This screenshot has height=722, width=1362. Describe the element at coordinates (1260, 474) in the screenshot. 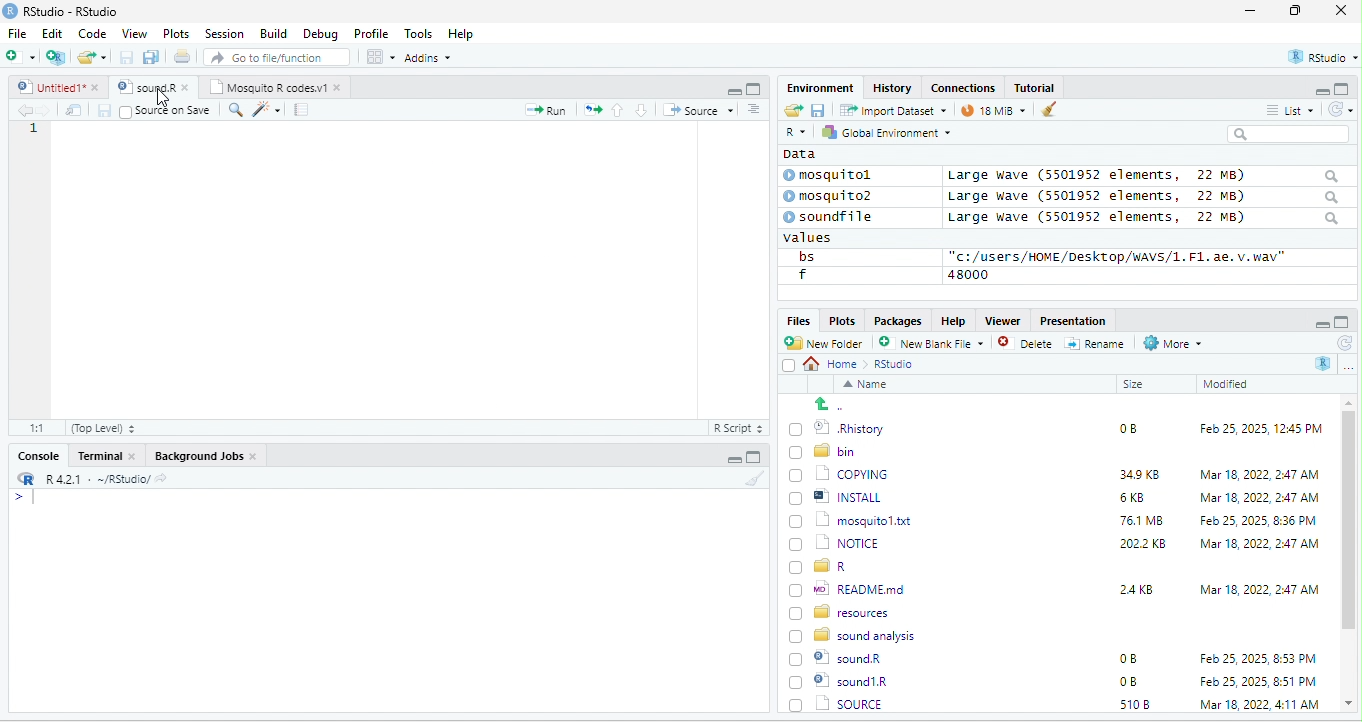

I see `Mar 18, 2022, 247 AM` at that location.